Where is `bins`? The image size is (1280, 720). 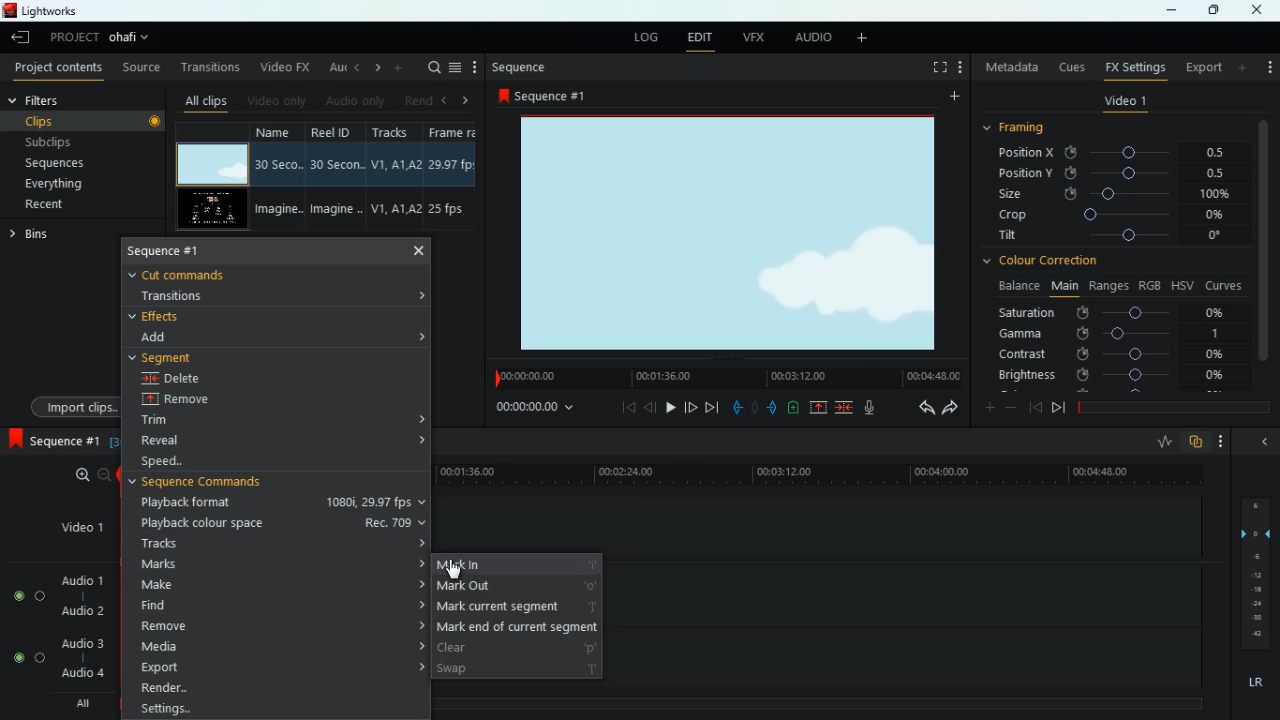 bins is located at coordinates (34, 235).